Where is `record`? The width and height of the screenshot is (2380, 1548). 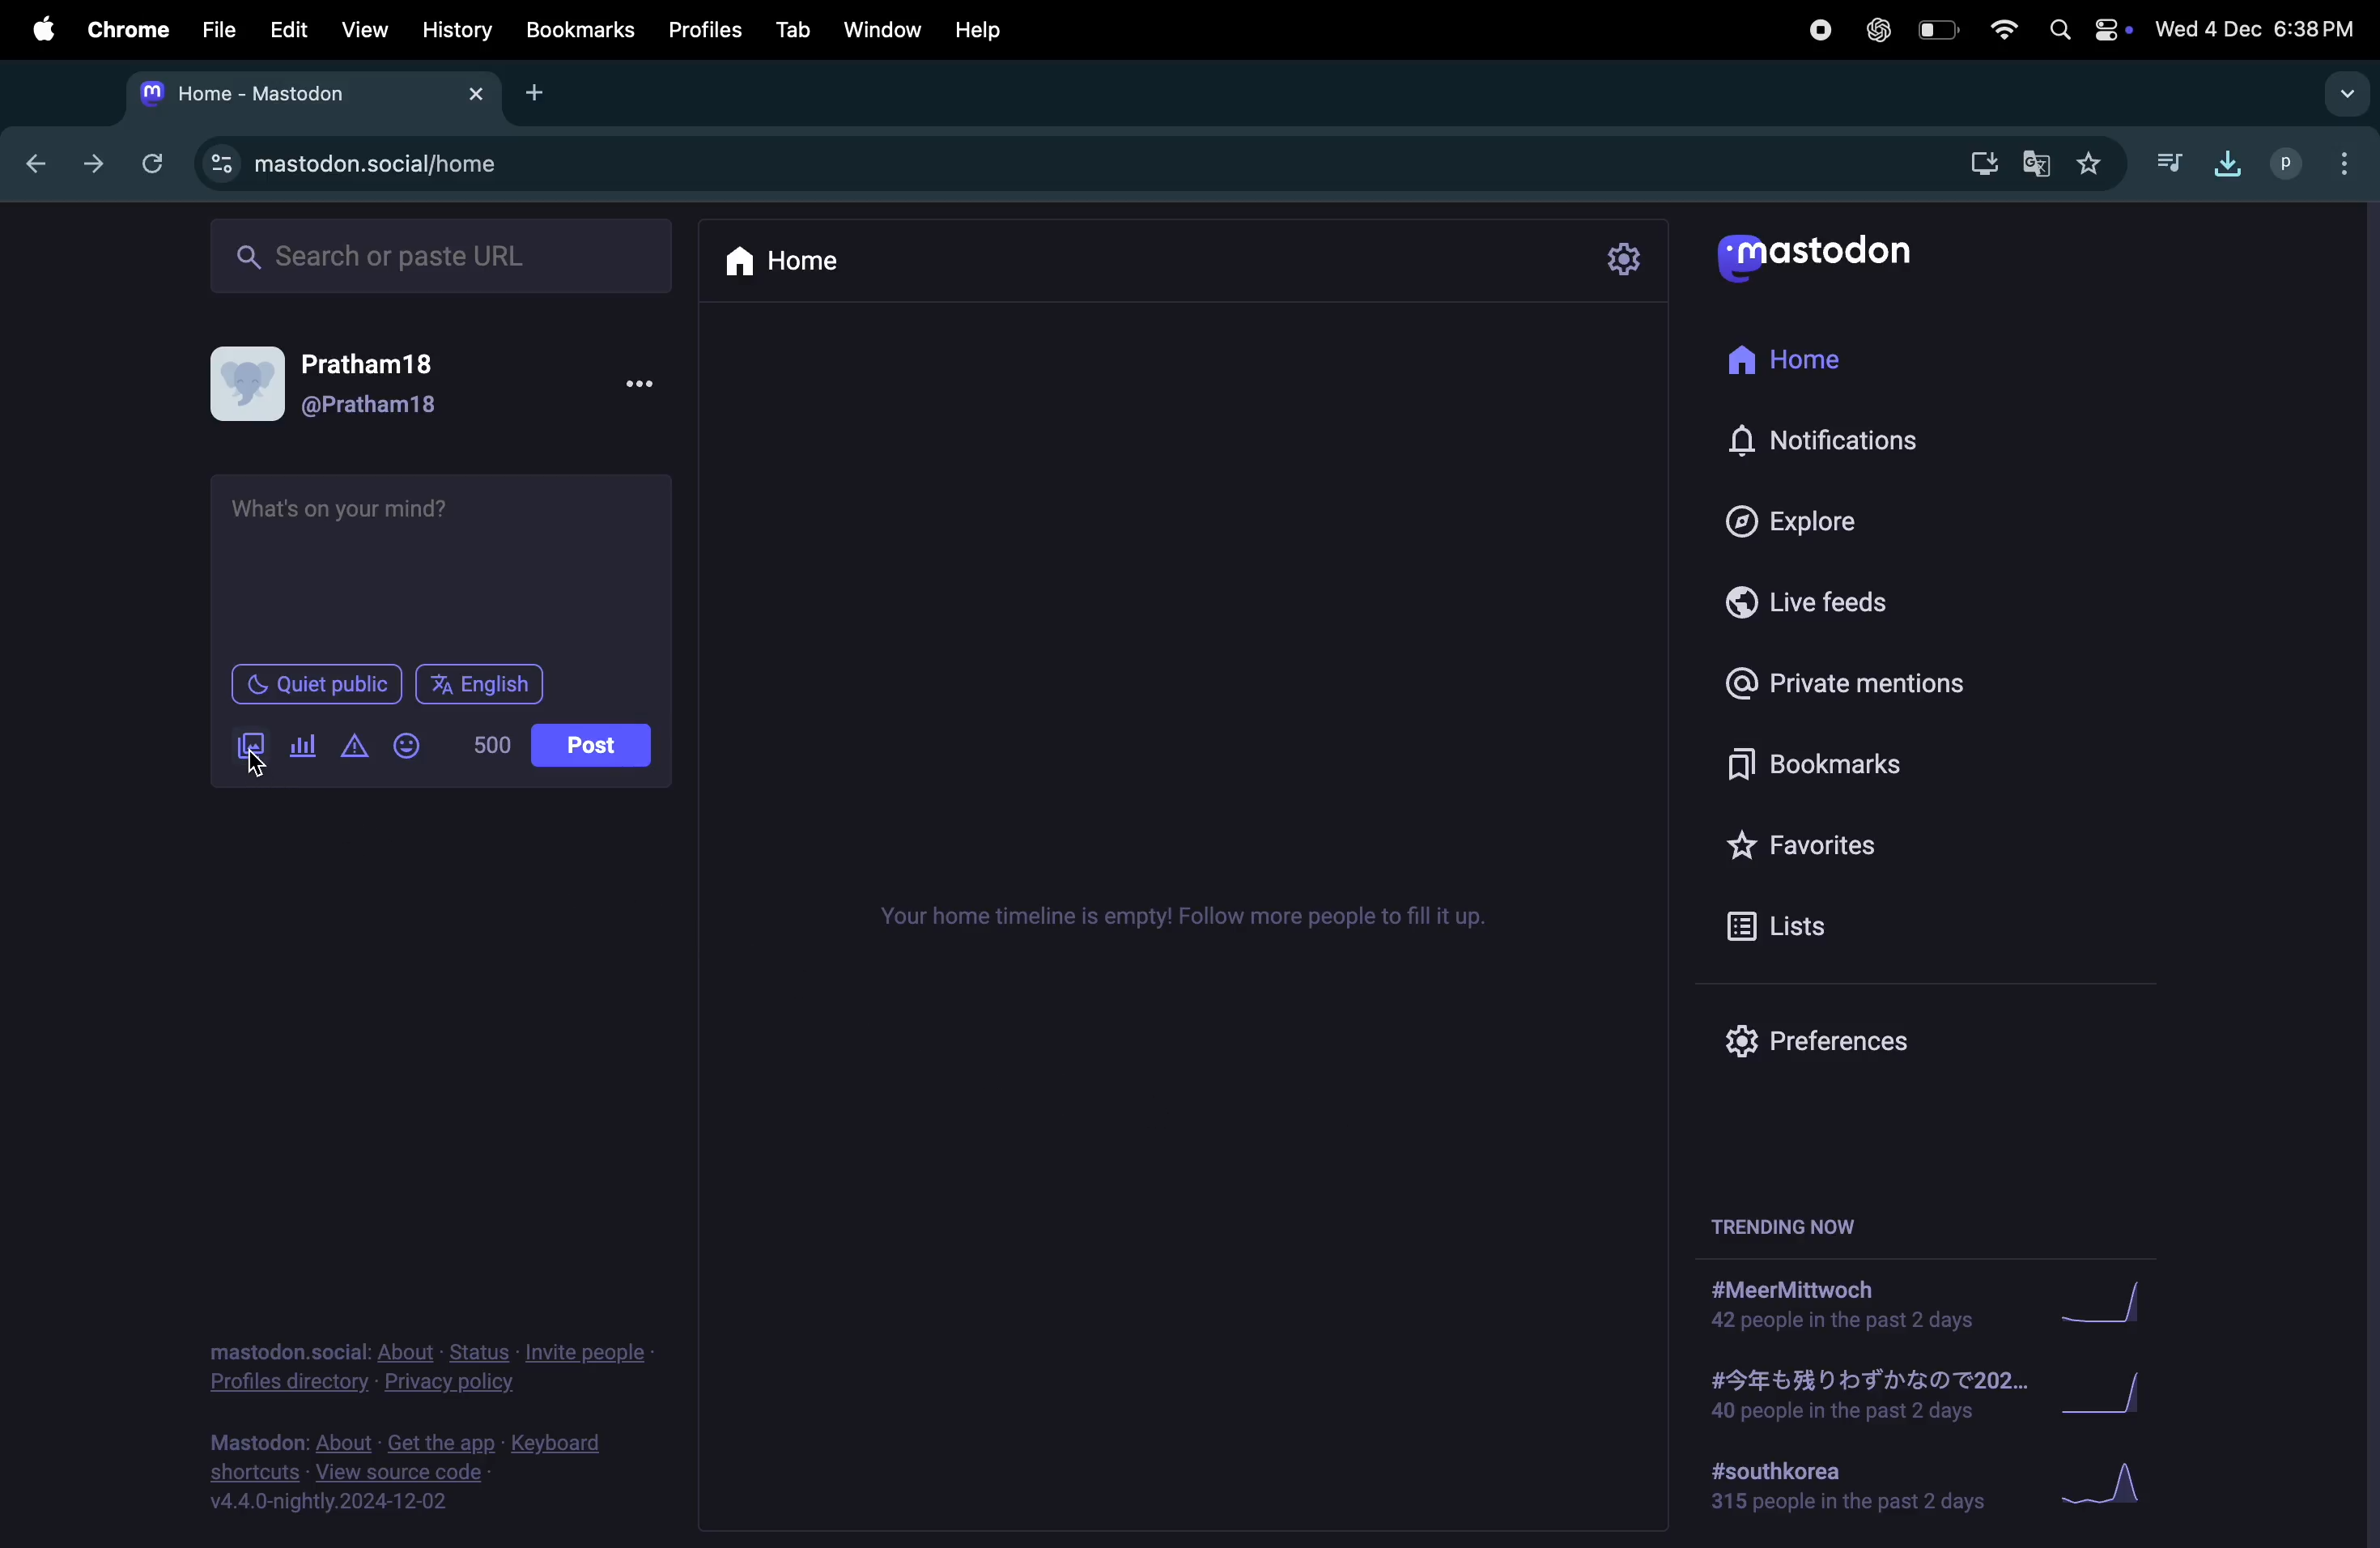
record is located at coordinates (1818, 29).